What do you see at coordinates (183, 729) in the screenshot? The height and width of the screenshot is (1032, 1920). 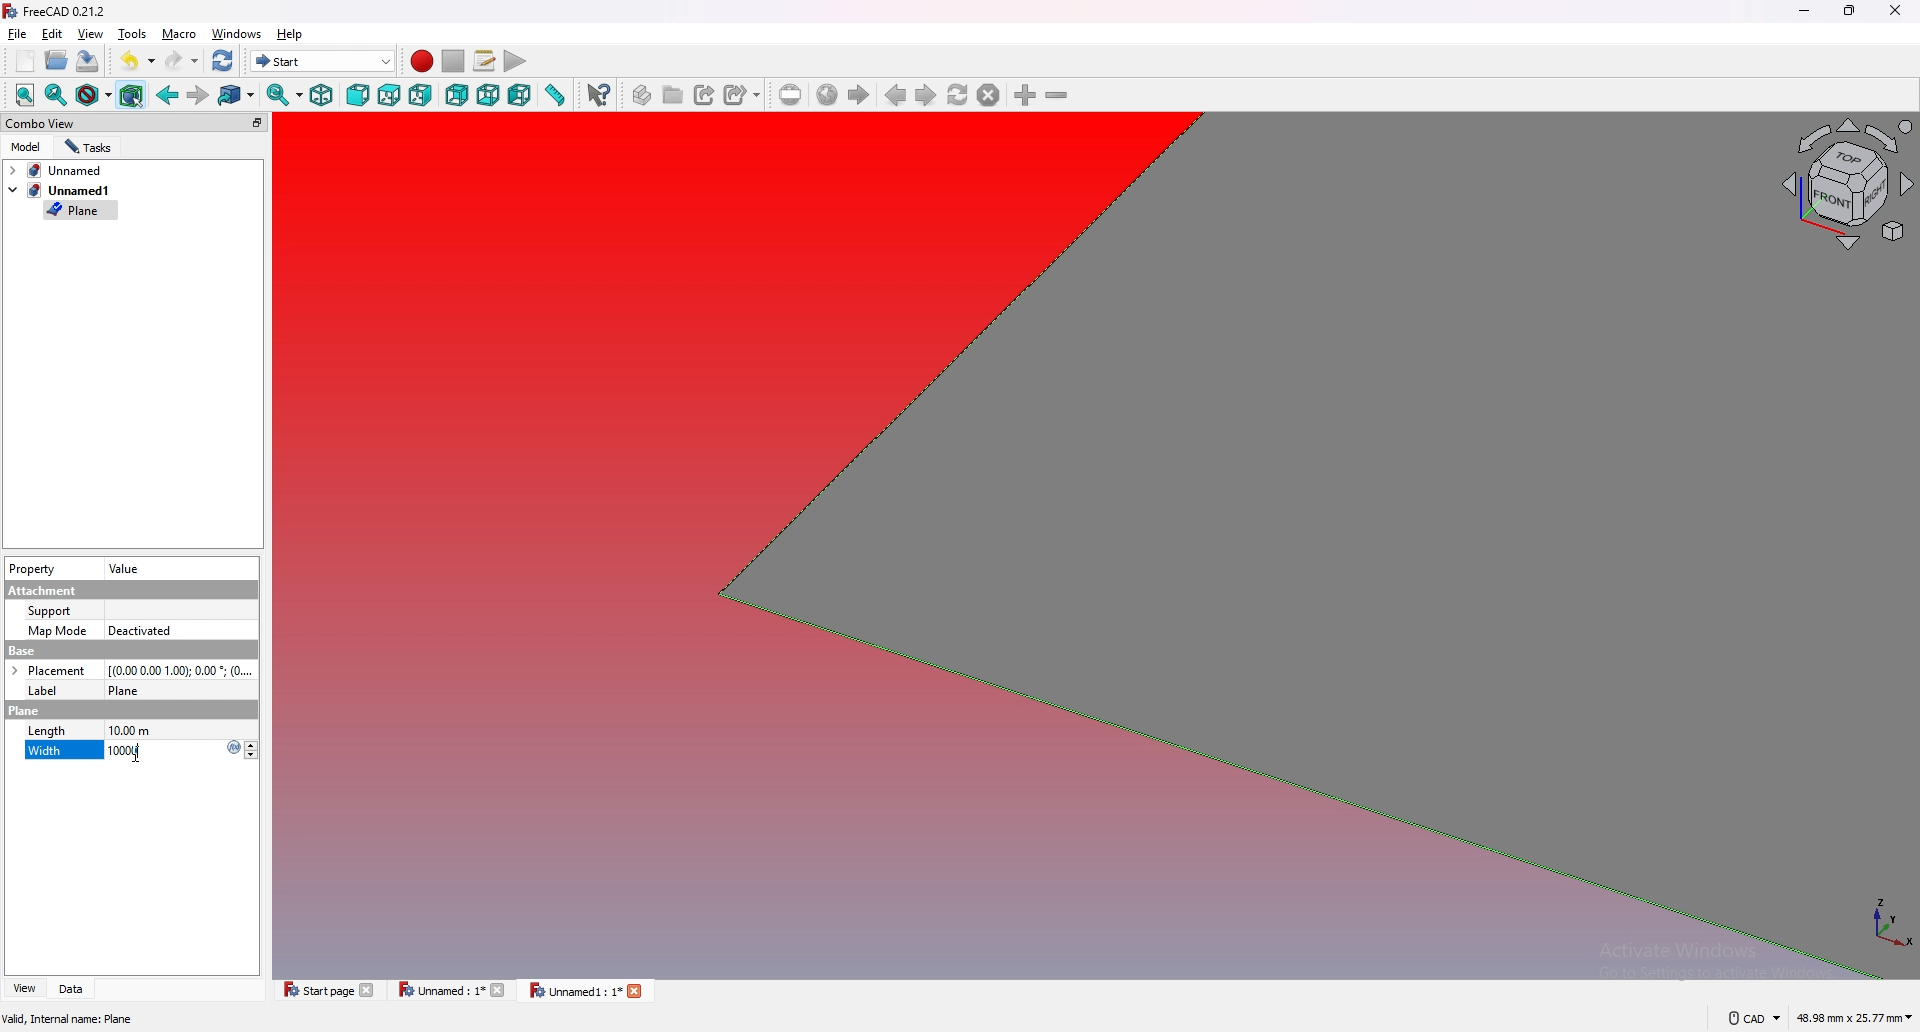 I see `10.00 m` at bounding box center [183, 729].